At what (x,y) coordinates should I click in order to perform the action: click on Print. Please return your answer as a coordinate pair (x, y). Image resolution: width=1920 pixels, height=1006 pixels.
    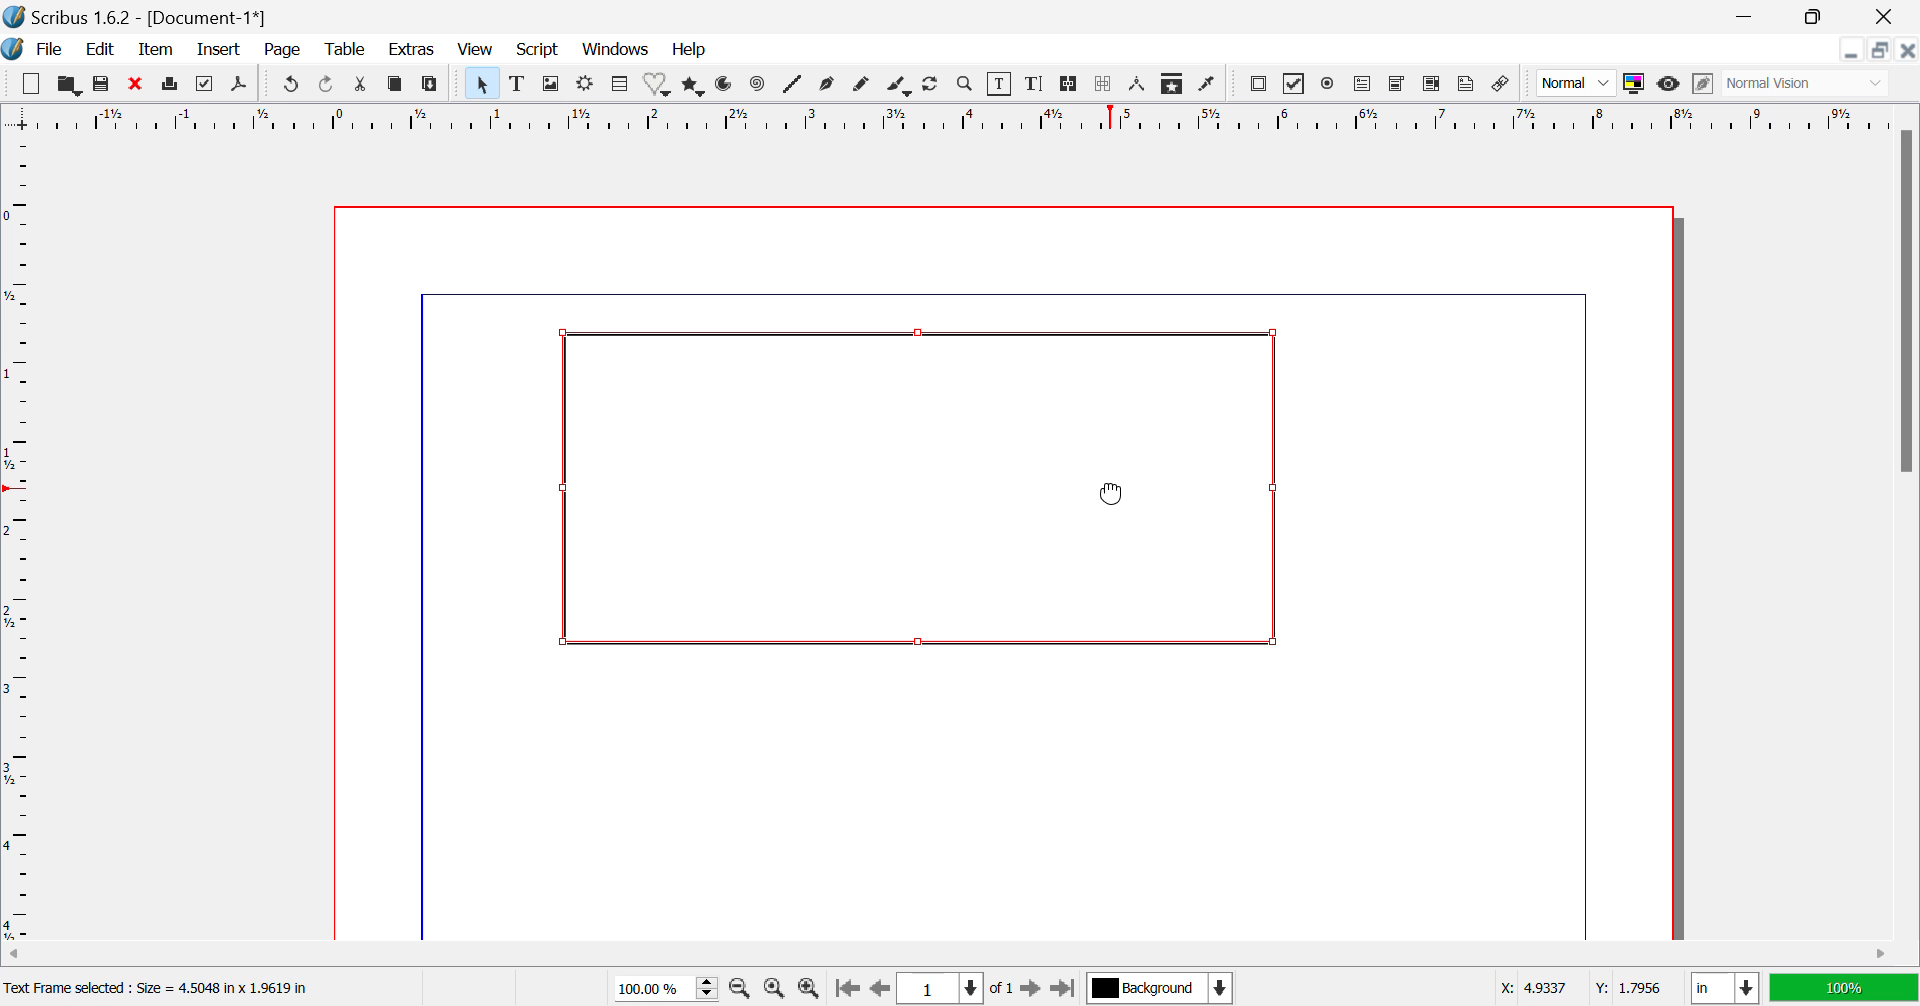
    Looking at the image, I should click on (170, 86).